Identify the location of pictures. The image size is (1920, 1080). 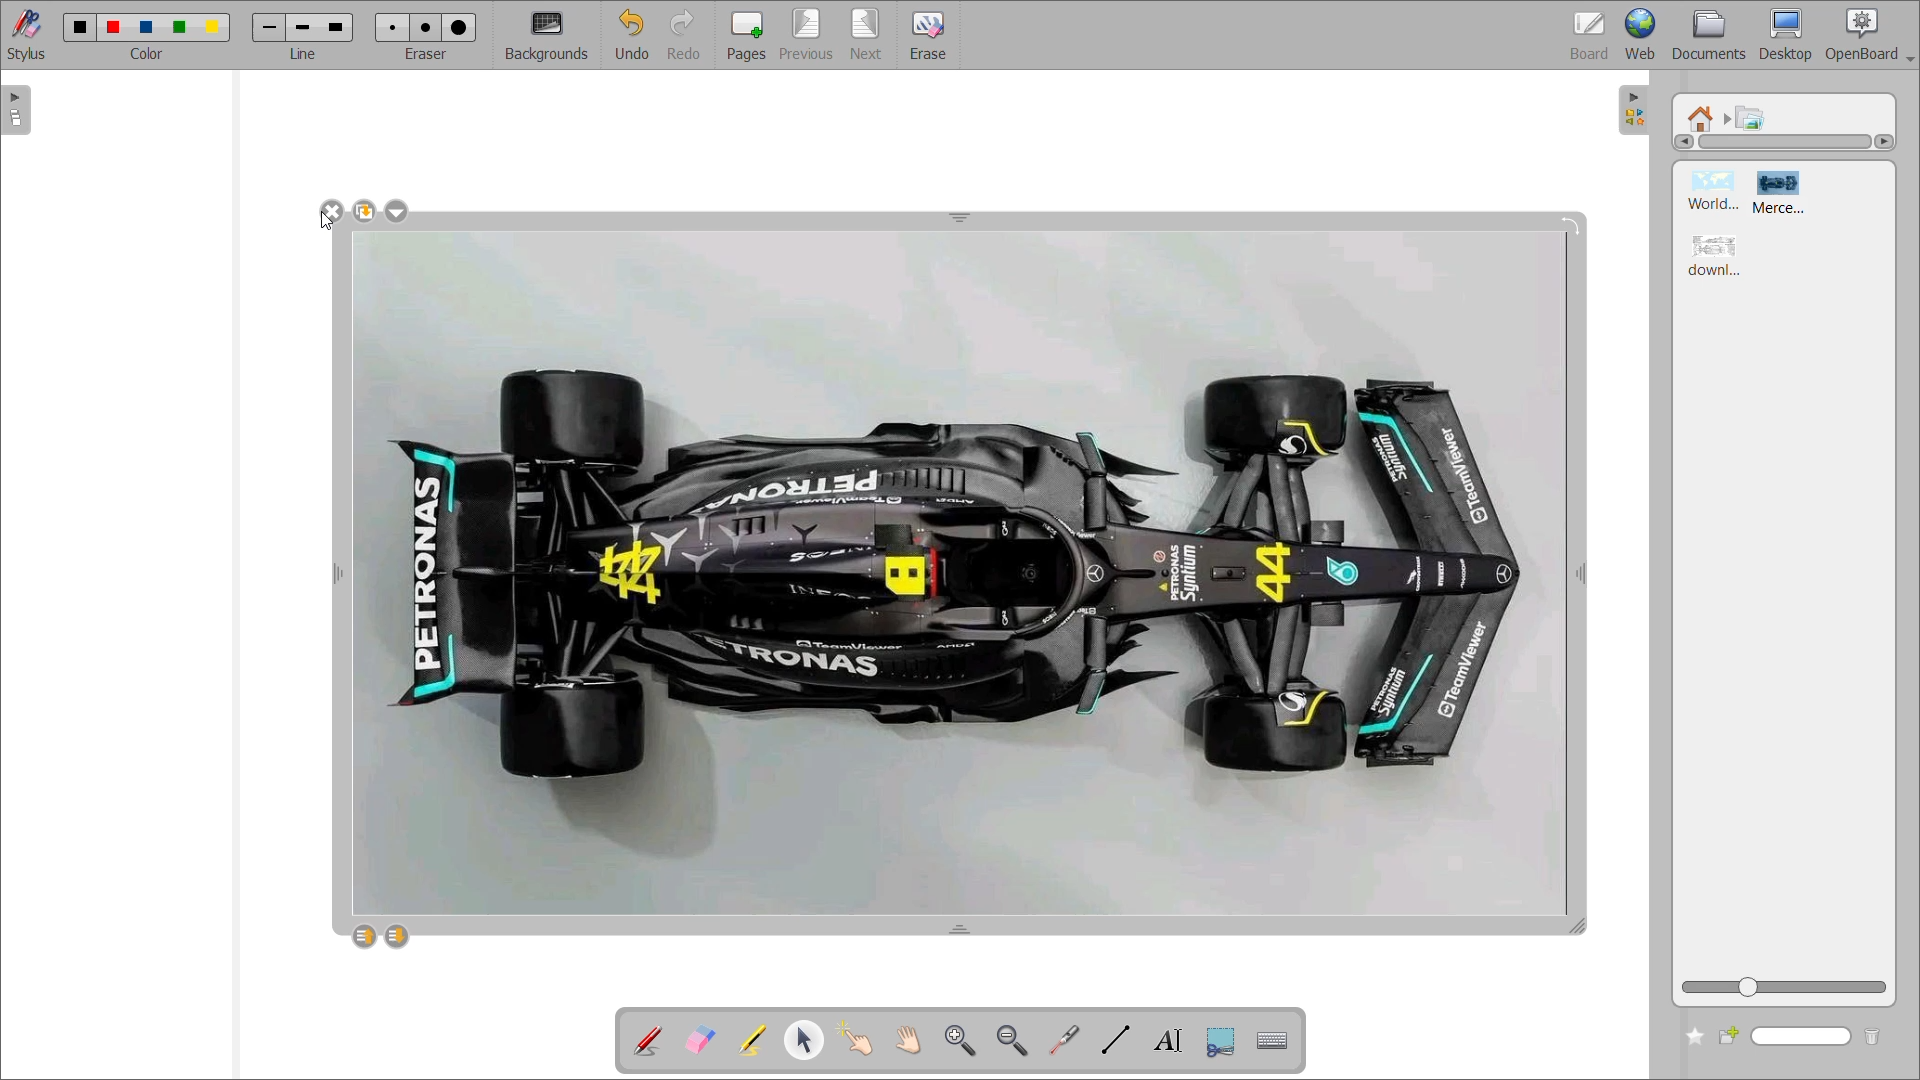
(1754, 117).